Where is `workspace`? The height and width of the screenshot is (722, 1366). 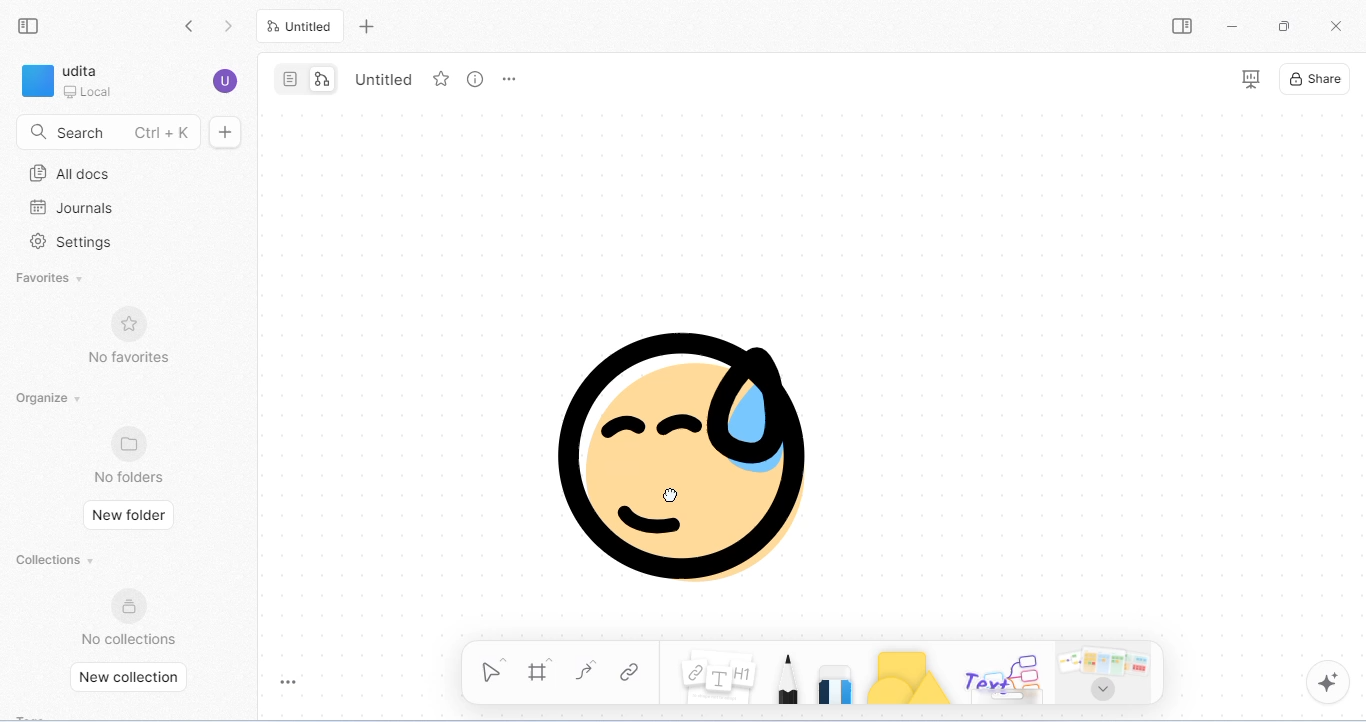
workspace is located at coordinates (69, 81).